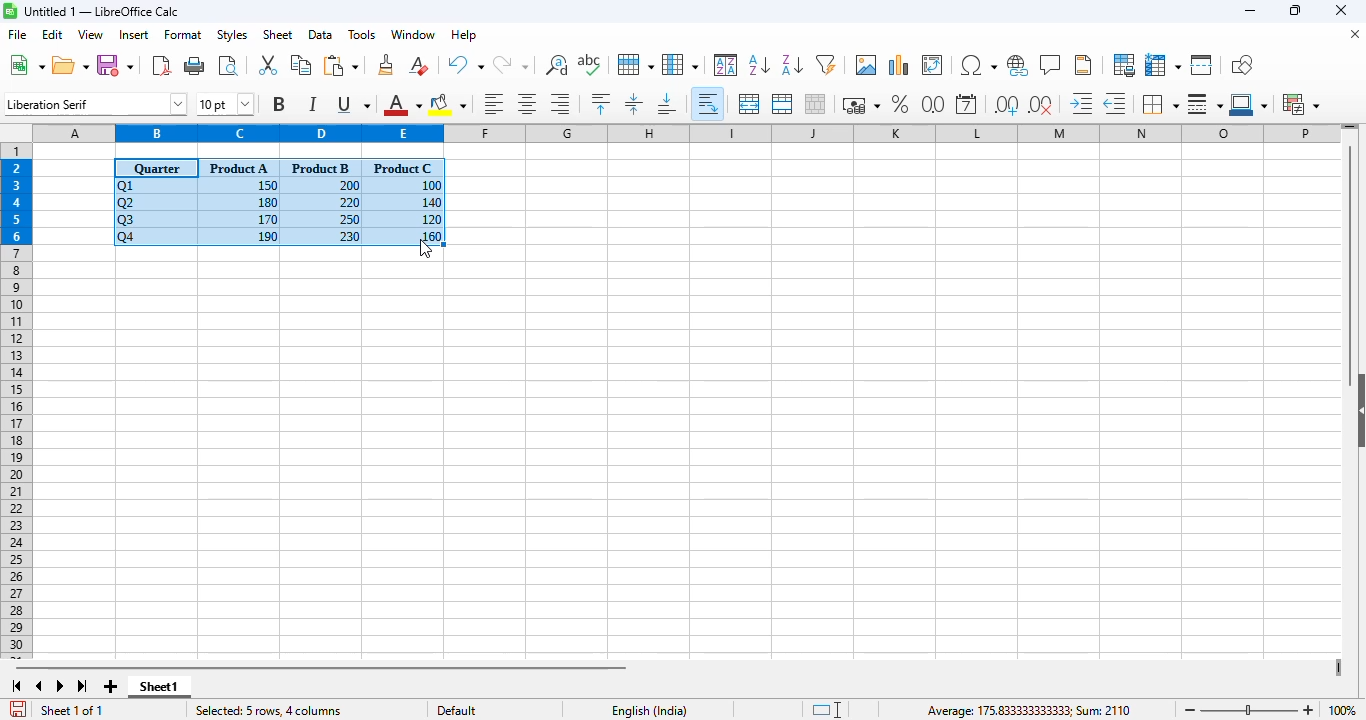  Describe the element at coordinates (312, 104) in the screenshot. I see `italic` at that location.